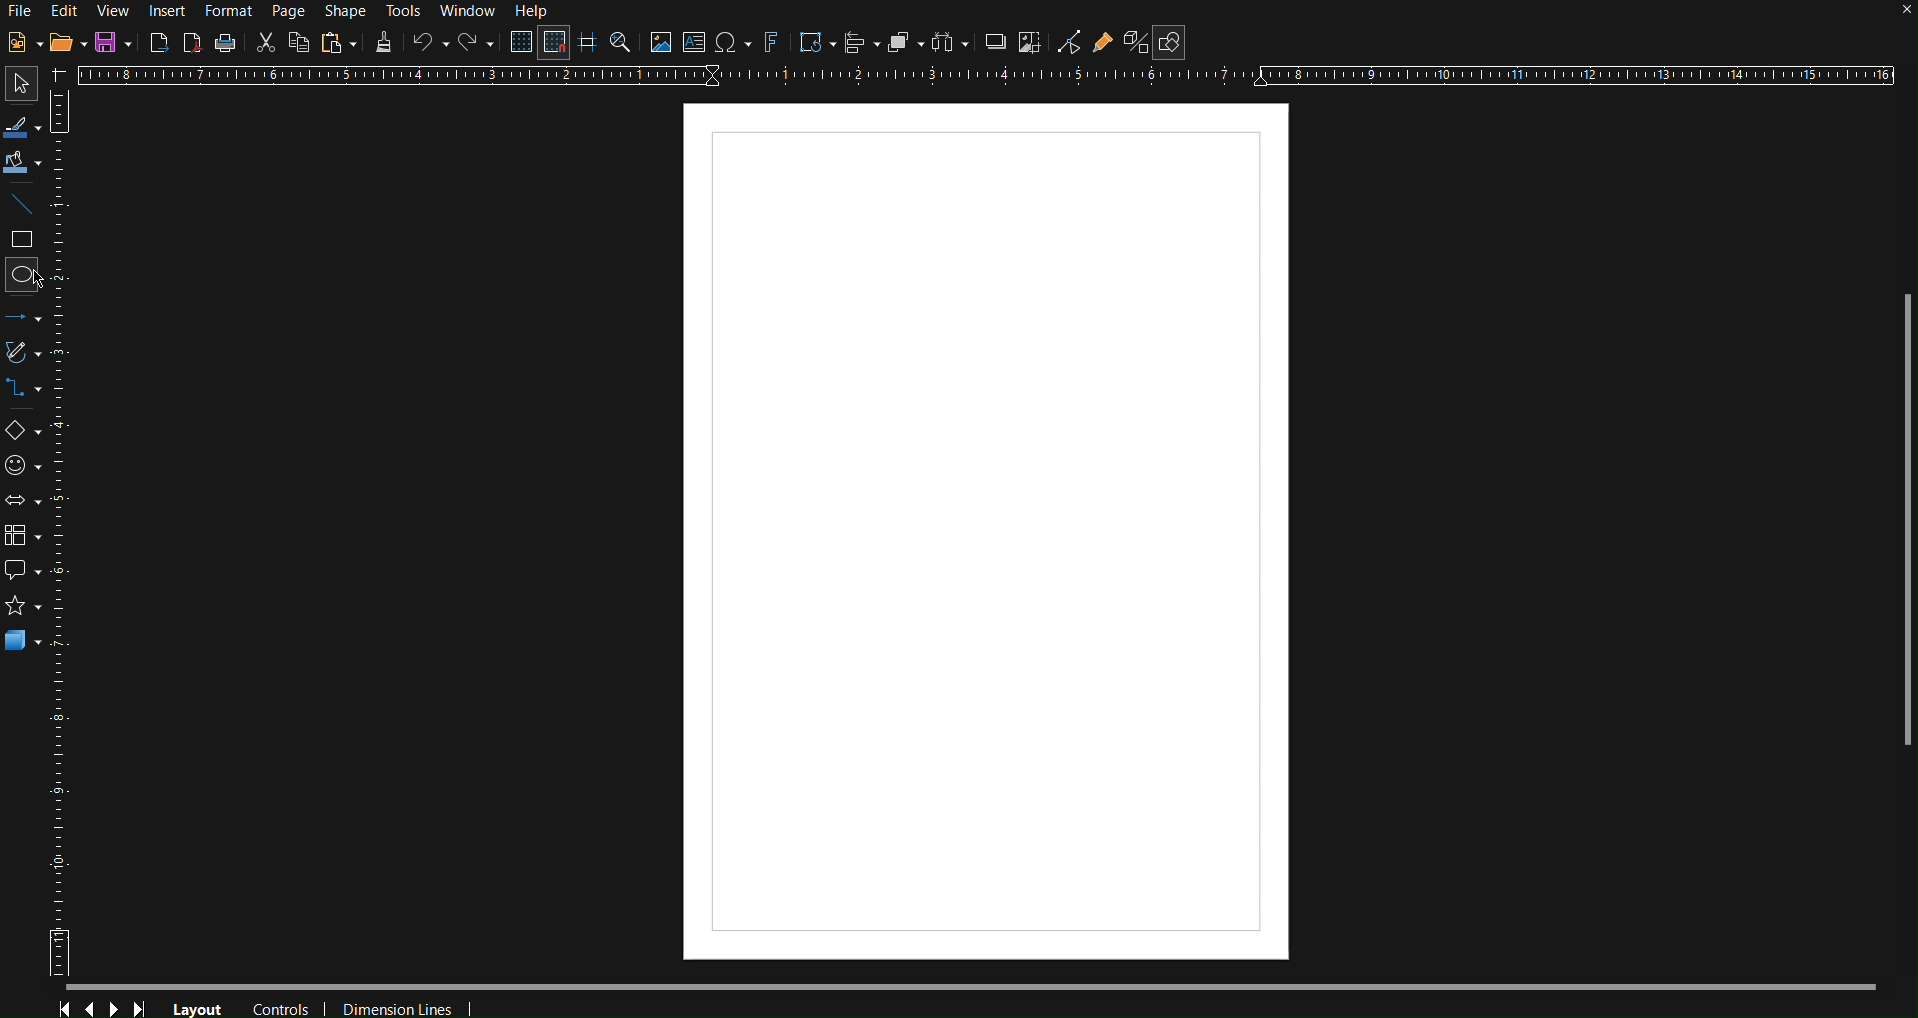 The image size is (1918, 1018). Describe the element at coordinates (991, 45) in the screenshot. I see `Shadow` at that location.